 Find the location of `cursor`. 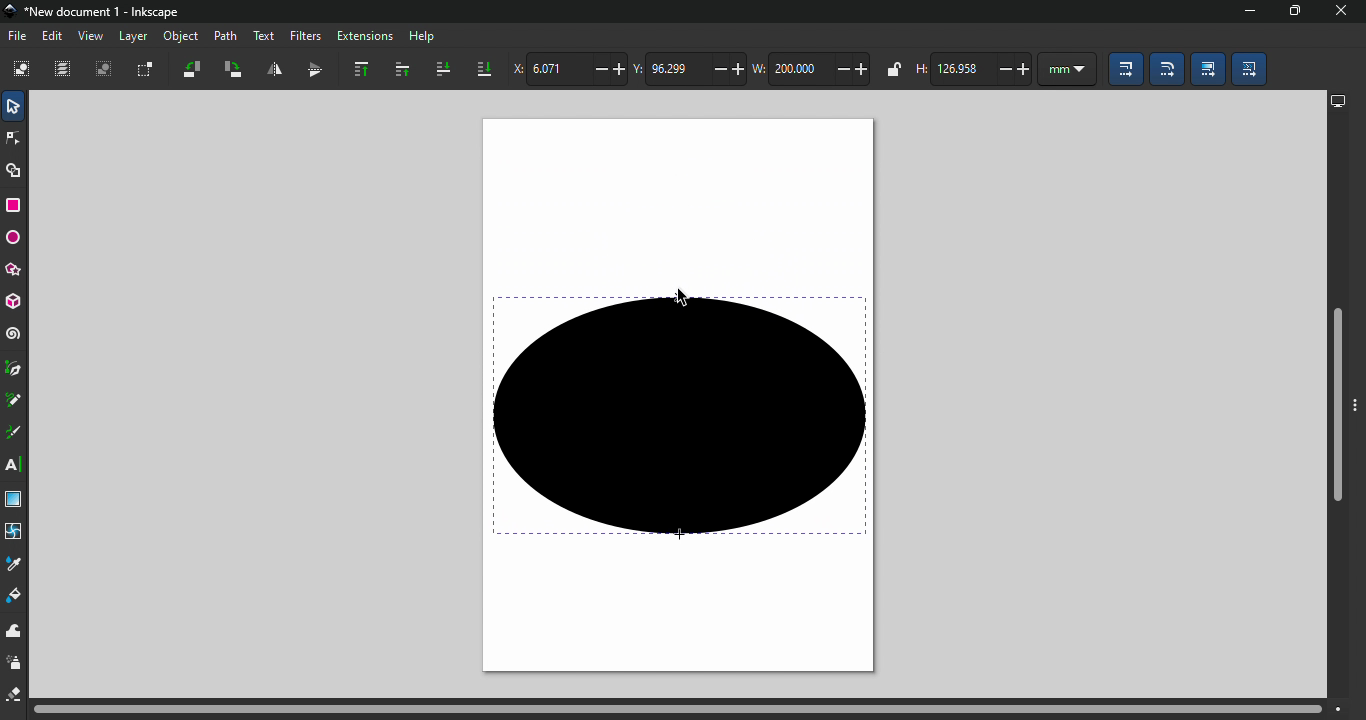

cursor is located at coordinates (679, 294).